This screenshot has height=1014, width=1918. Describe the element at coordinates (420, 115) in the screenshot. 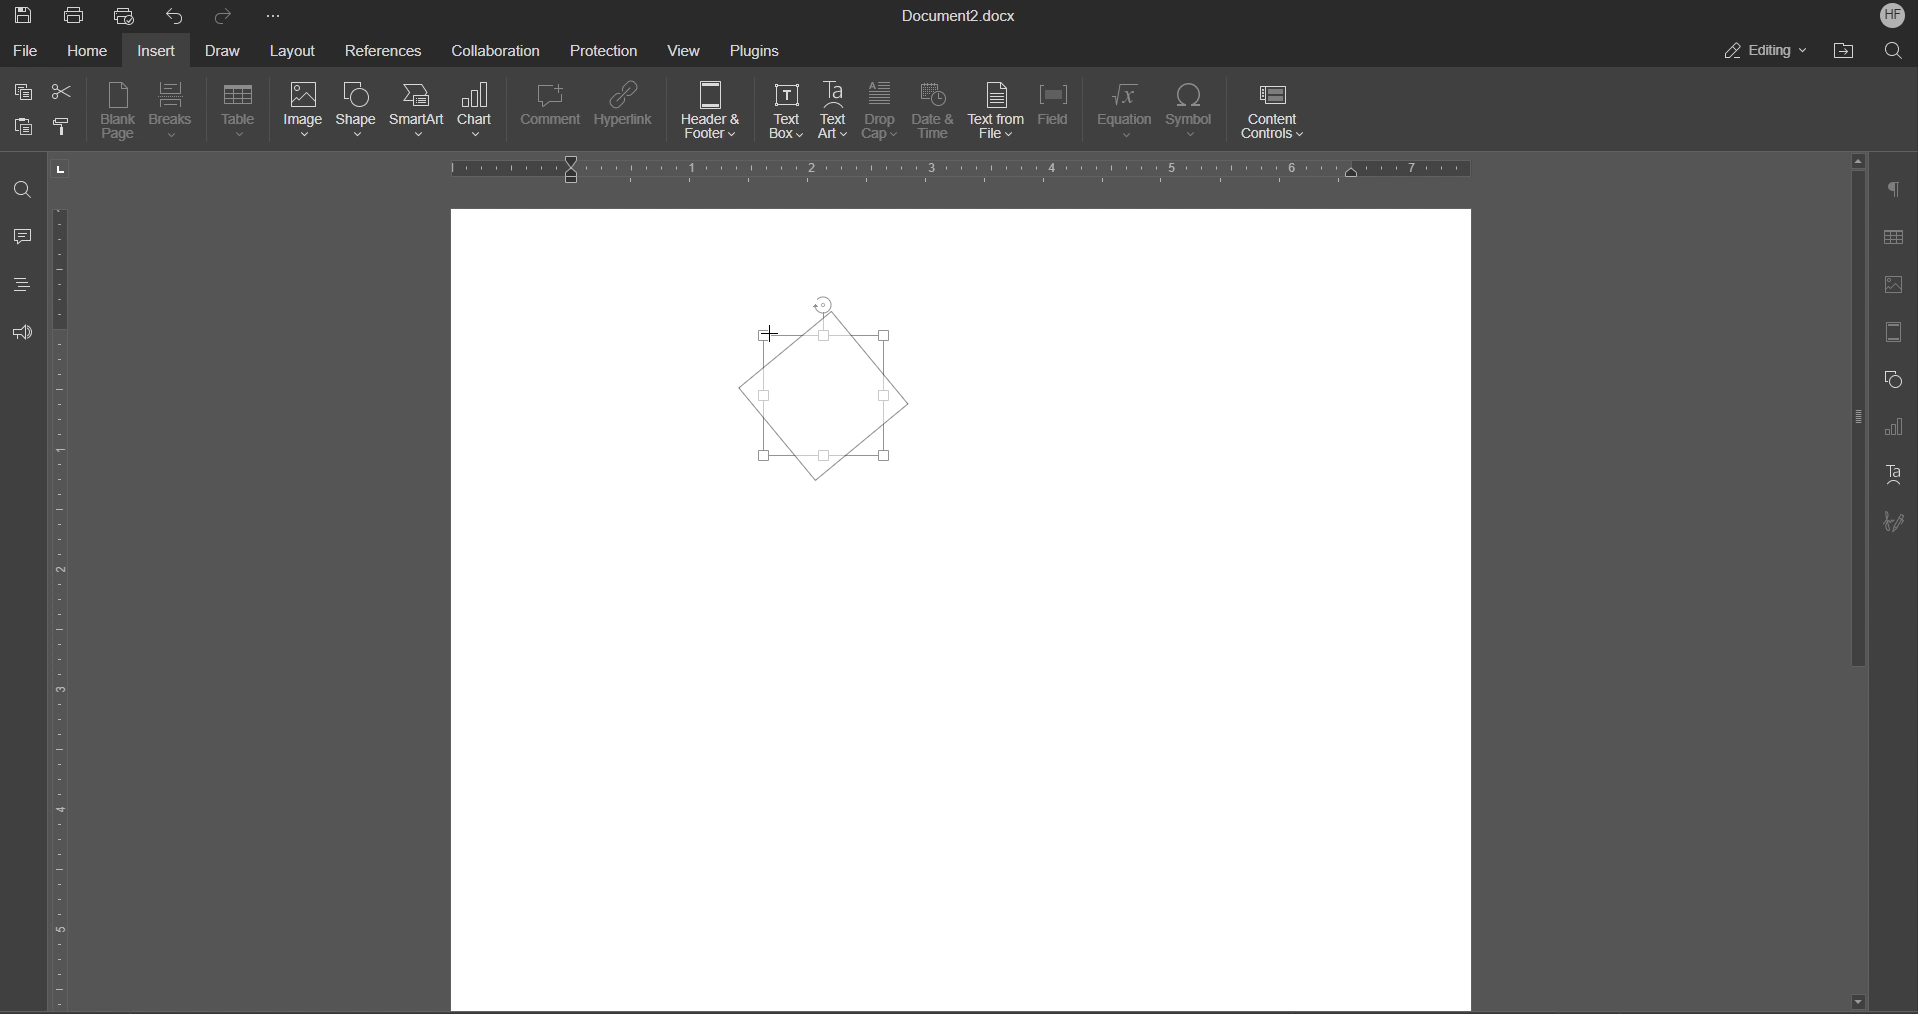

I see `SmartArt` at that location.